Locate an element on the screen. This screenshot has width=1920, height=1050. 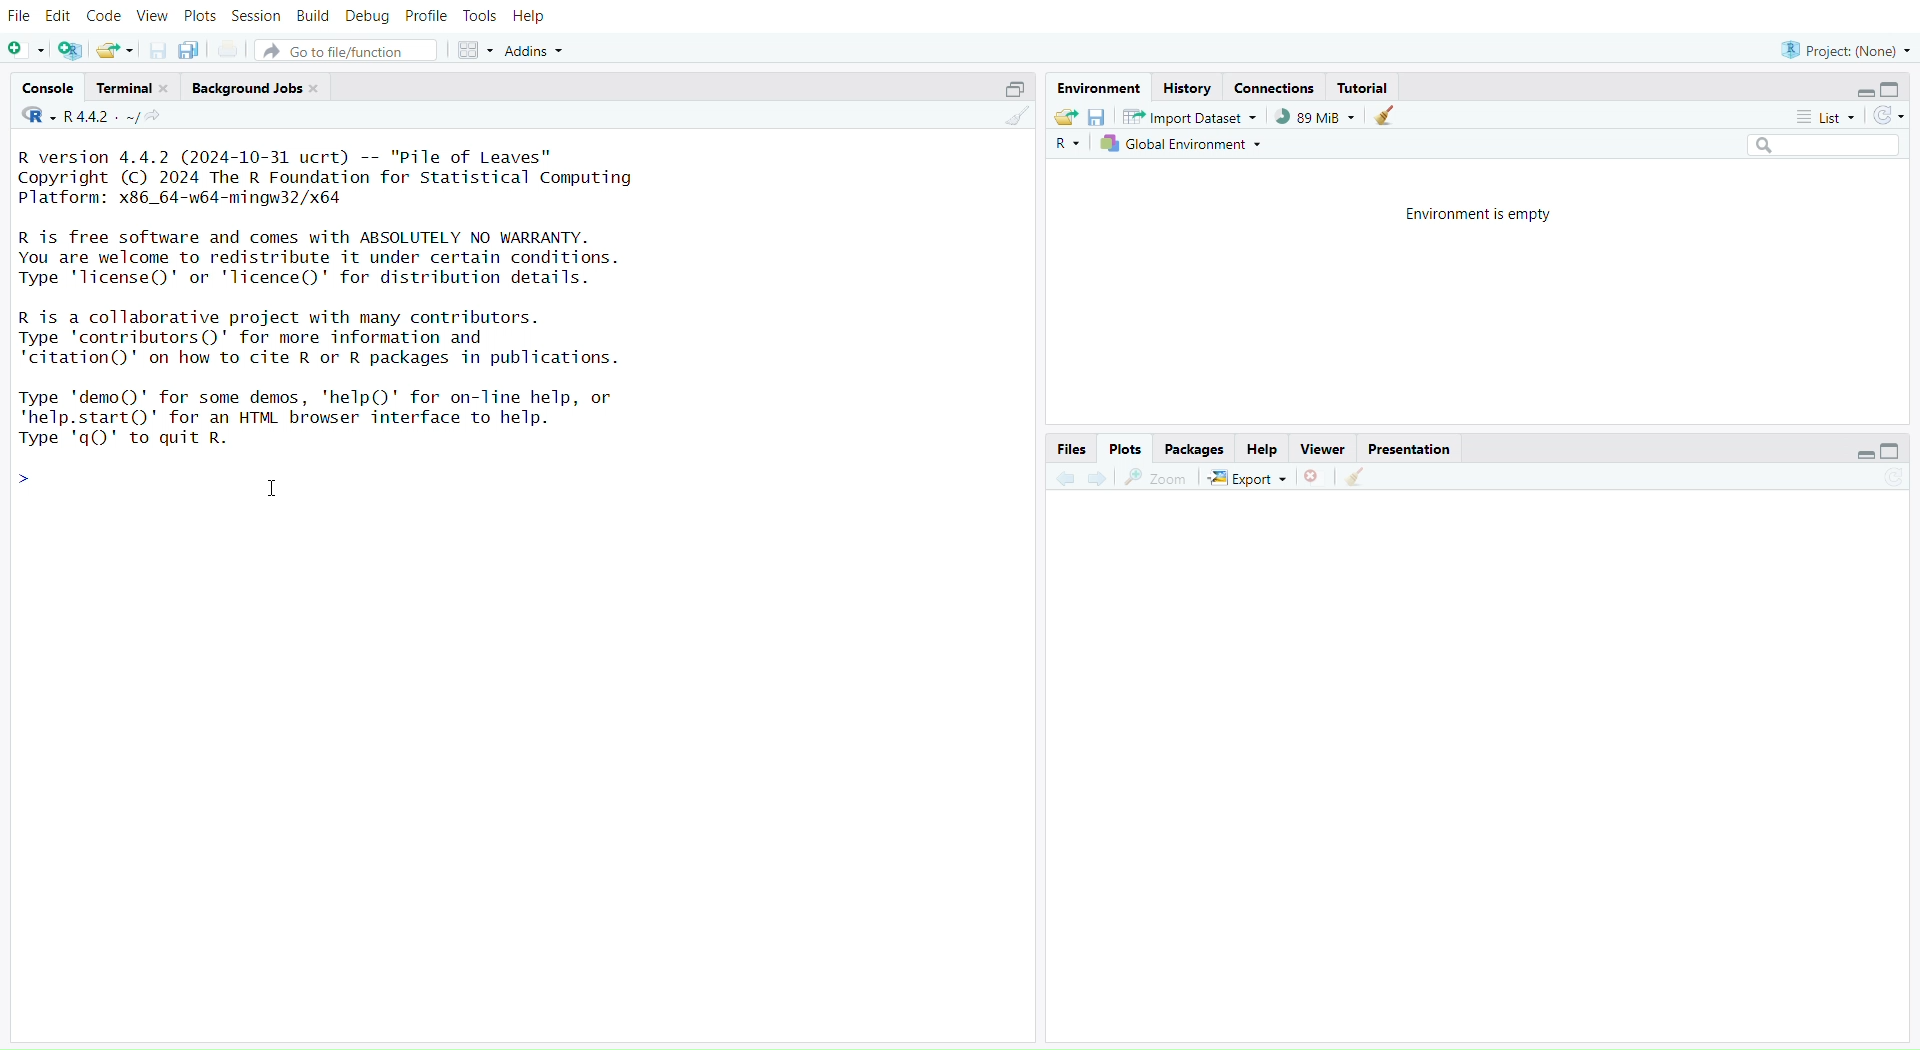
Save workspace as is located at coordinates (1099, 119).